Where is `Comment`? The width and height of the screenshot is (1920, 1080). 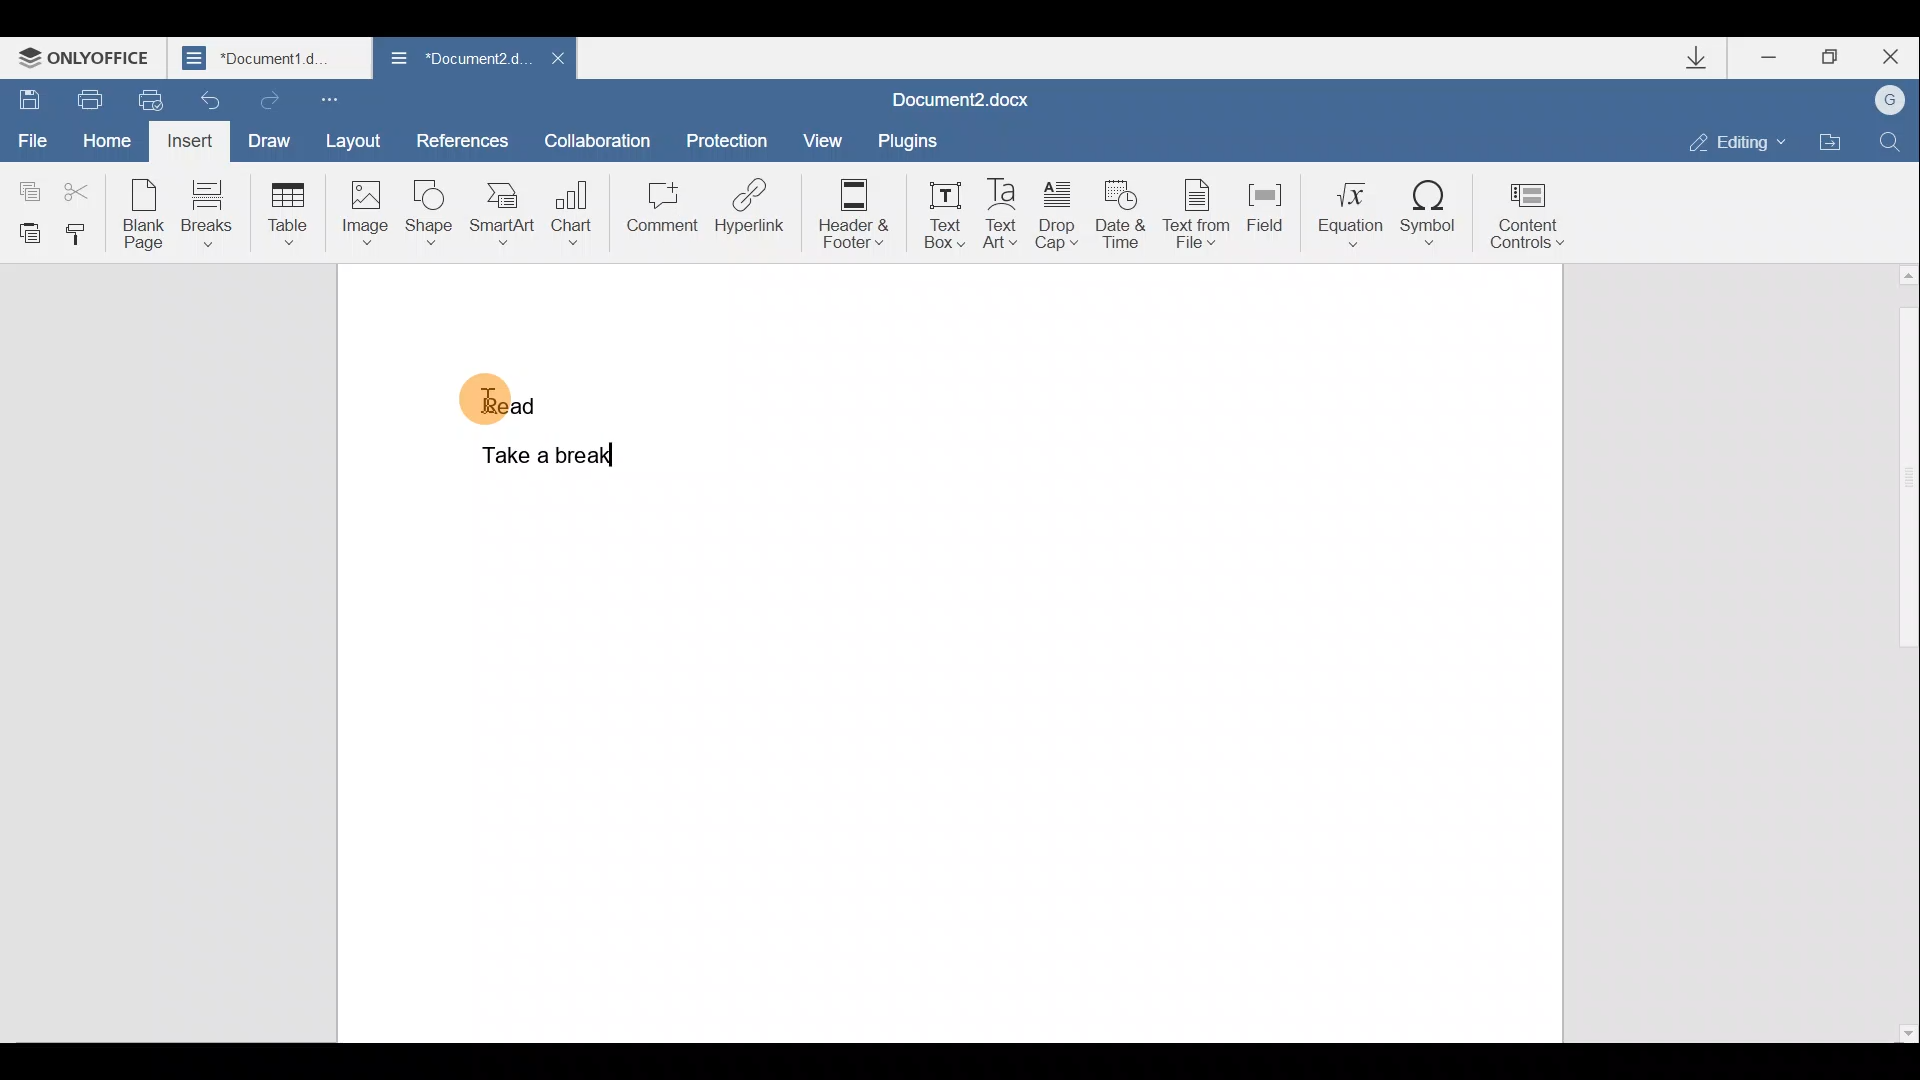 Comment is located at coordinates (661, 210).